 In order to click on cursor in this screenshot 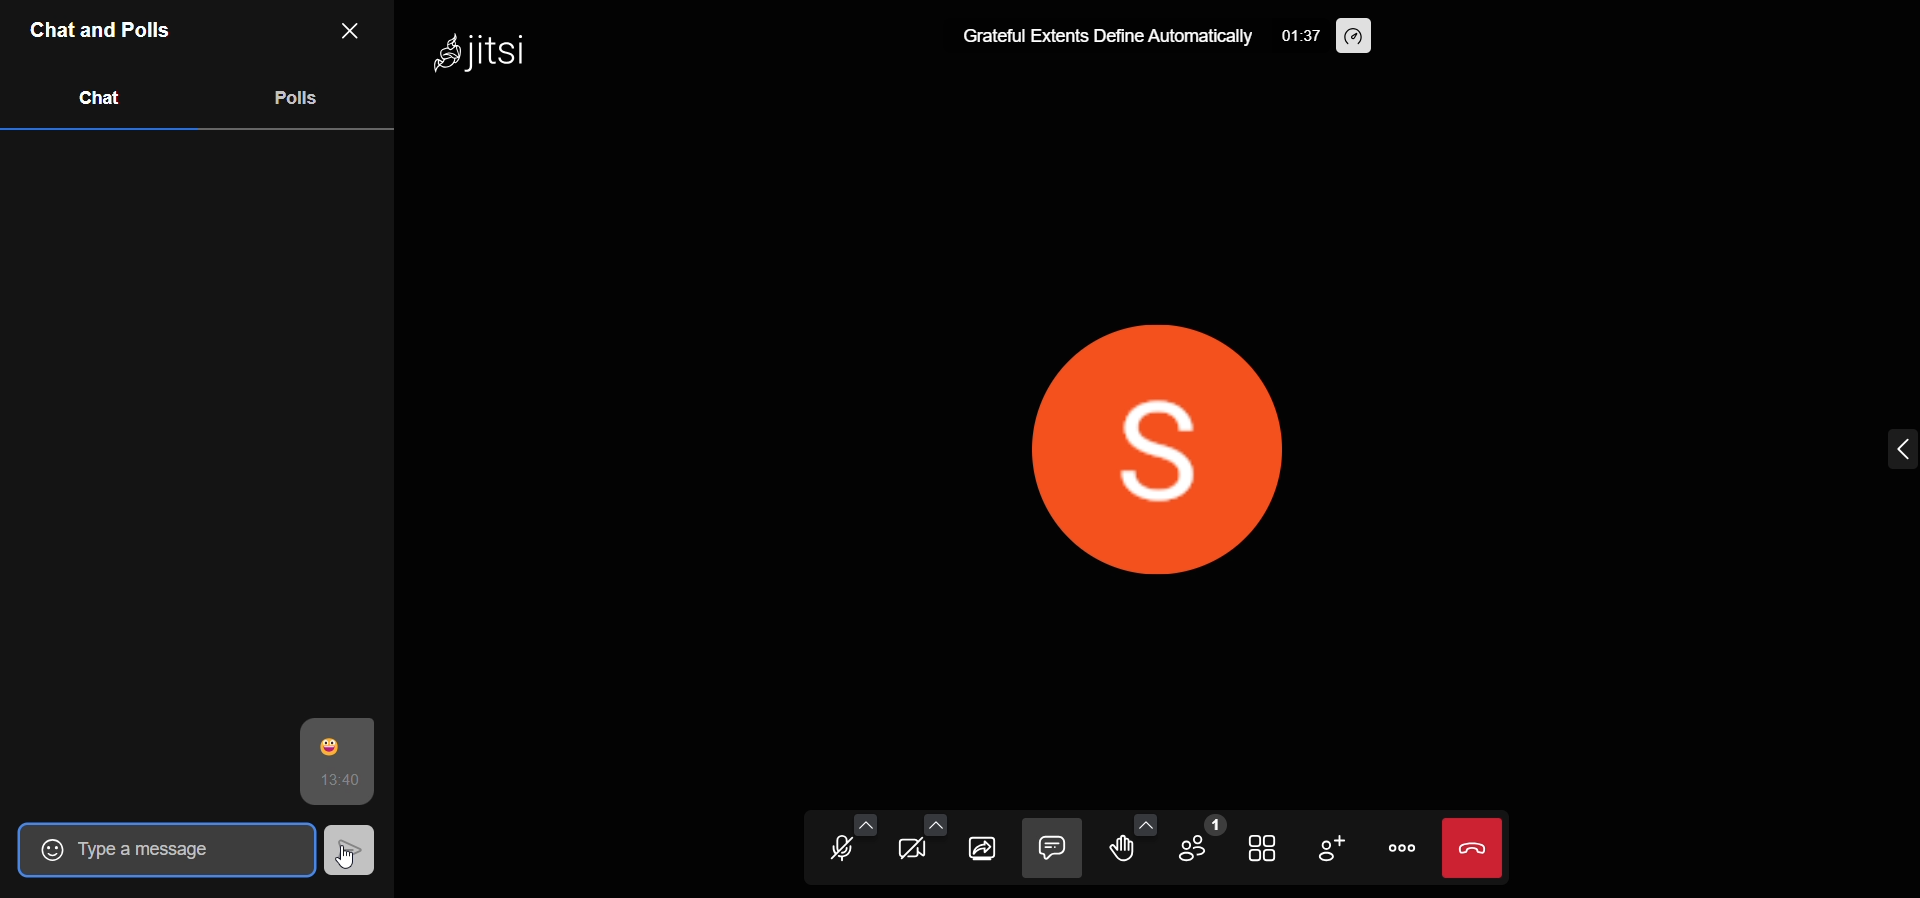, I will do `click(349, 848)`.